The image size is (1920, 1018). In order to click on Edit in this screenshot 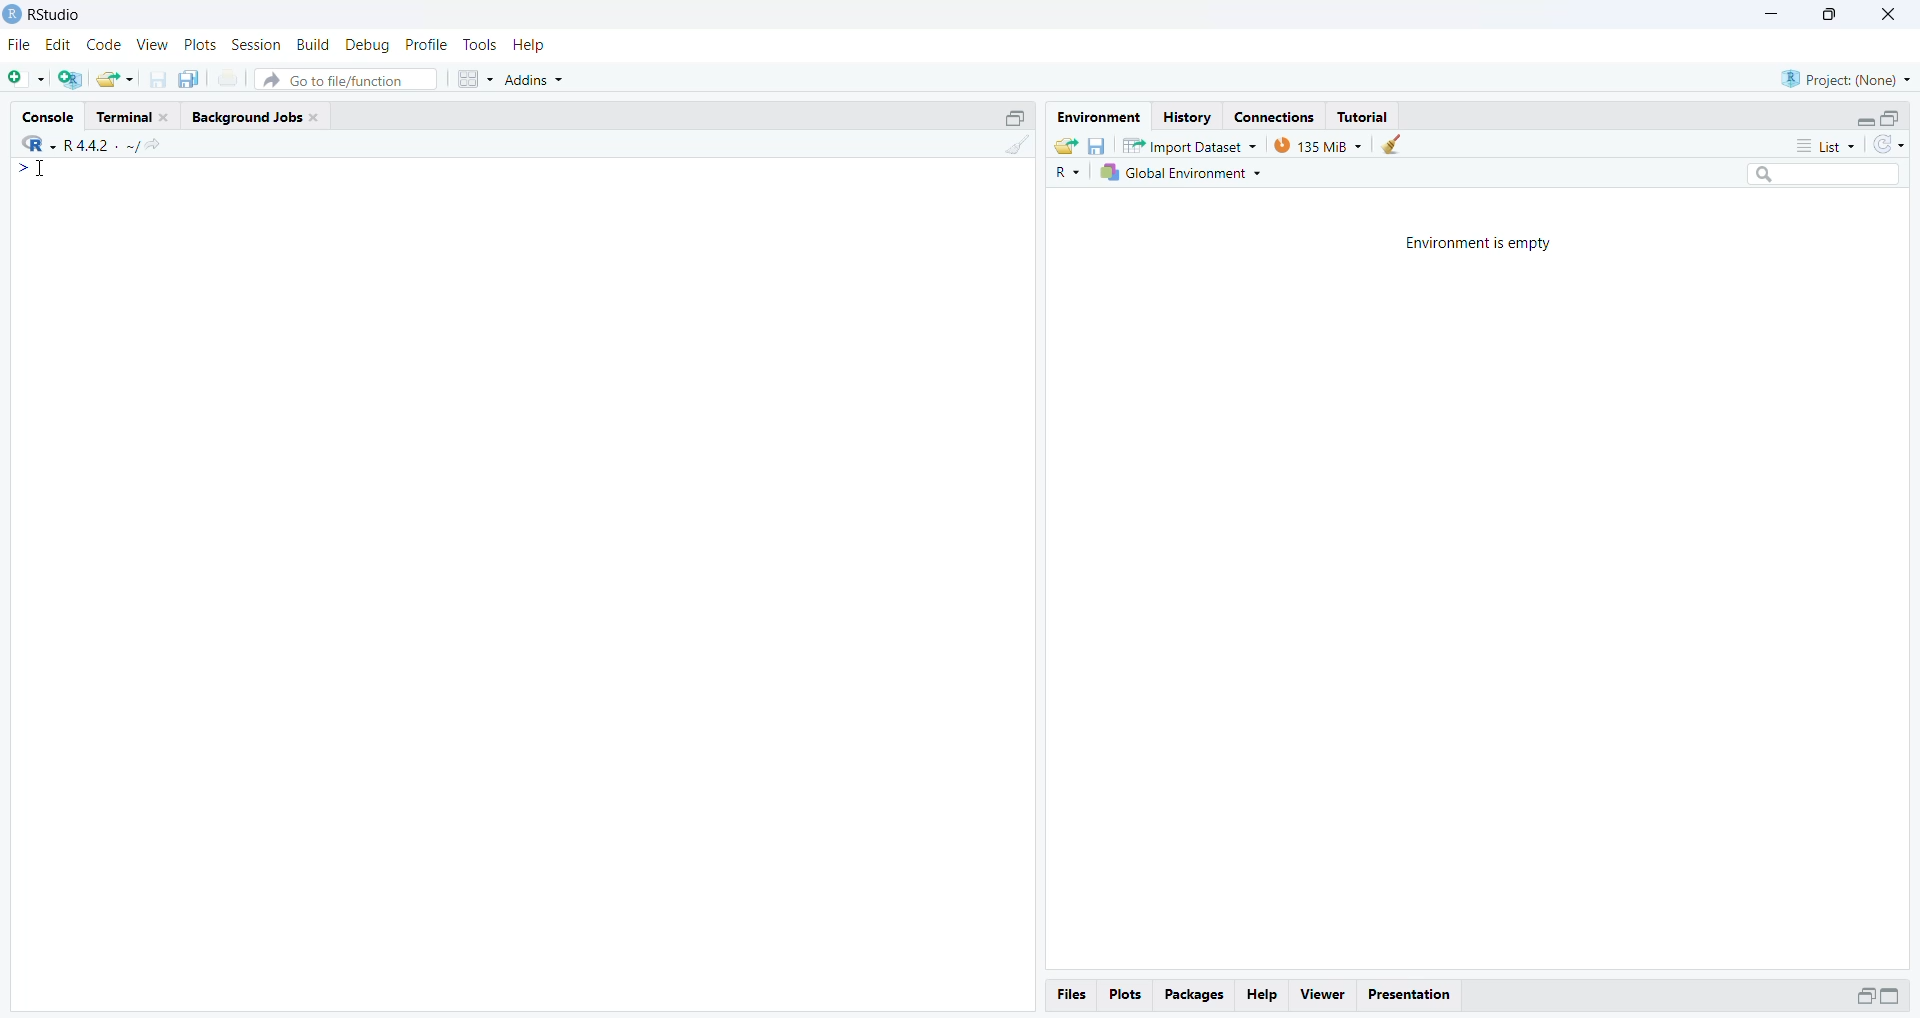, I will do `click(59, 46)`.